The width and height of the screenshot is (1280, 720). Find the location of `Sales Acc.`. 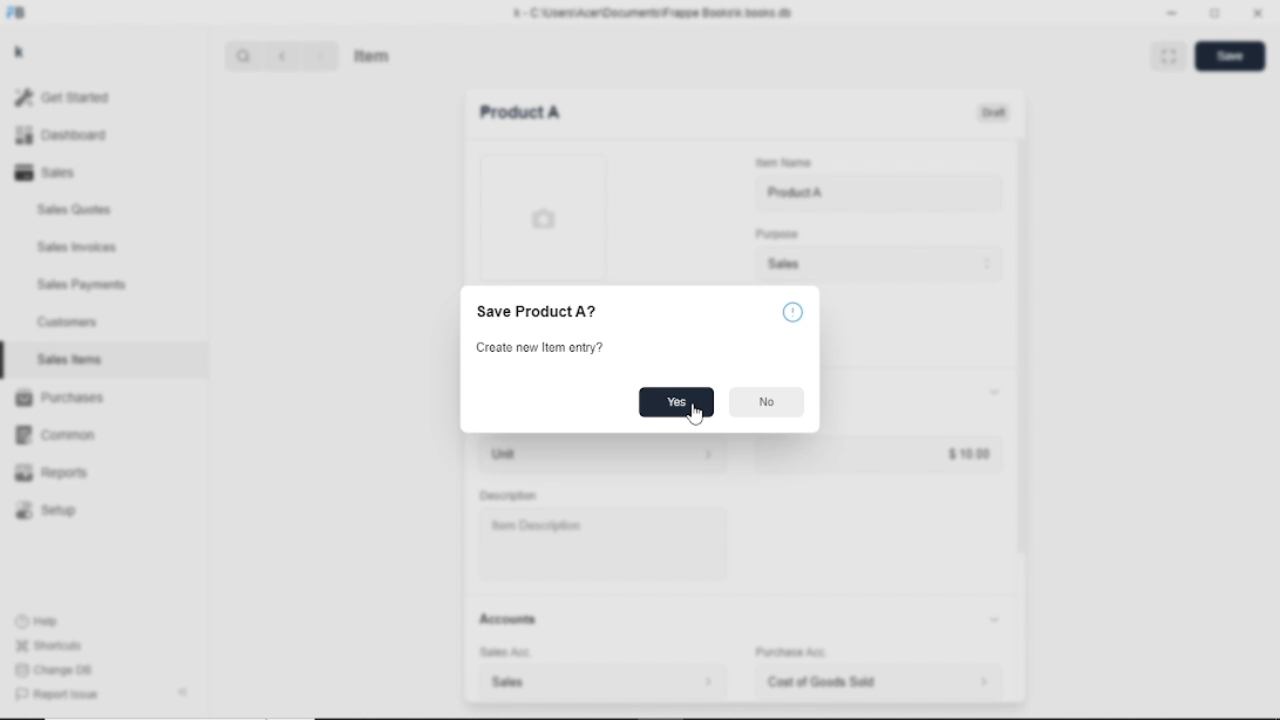

Sales Acc. is located at coordinates (502, 653).